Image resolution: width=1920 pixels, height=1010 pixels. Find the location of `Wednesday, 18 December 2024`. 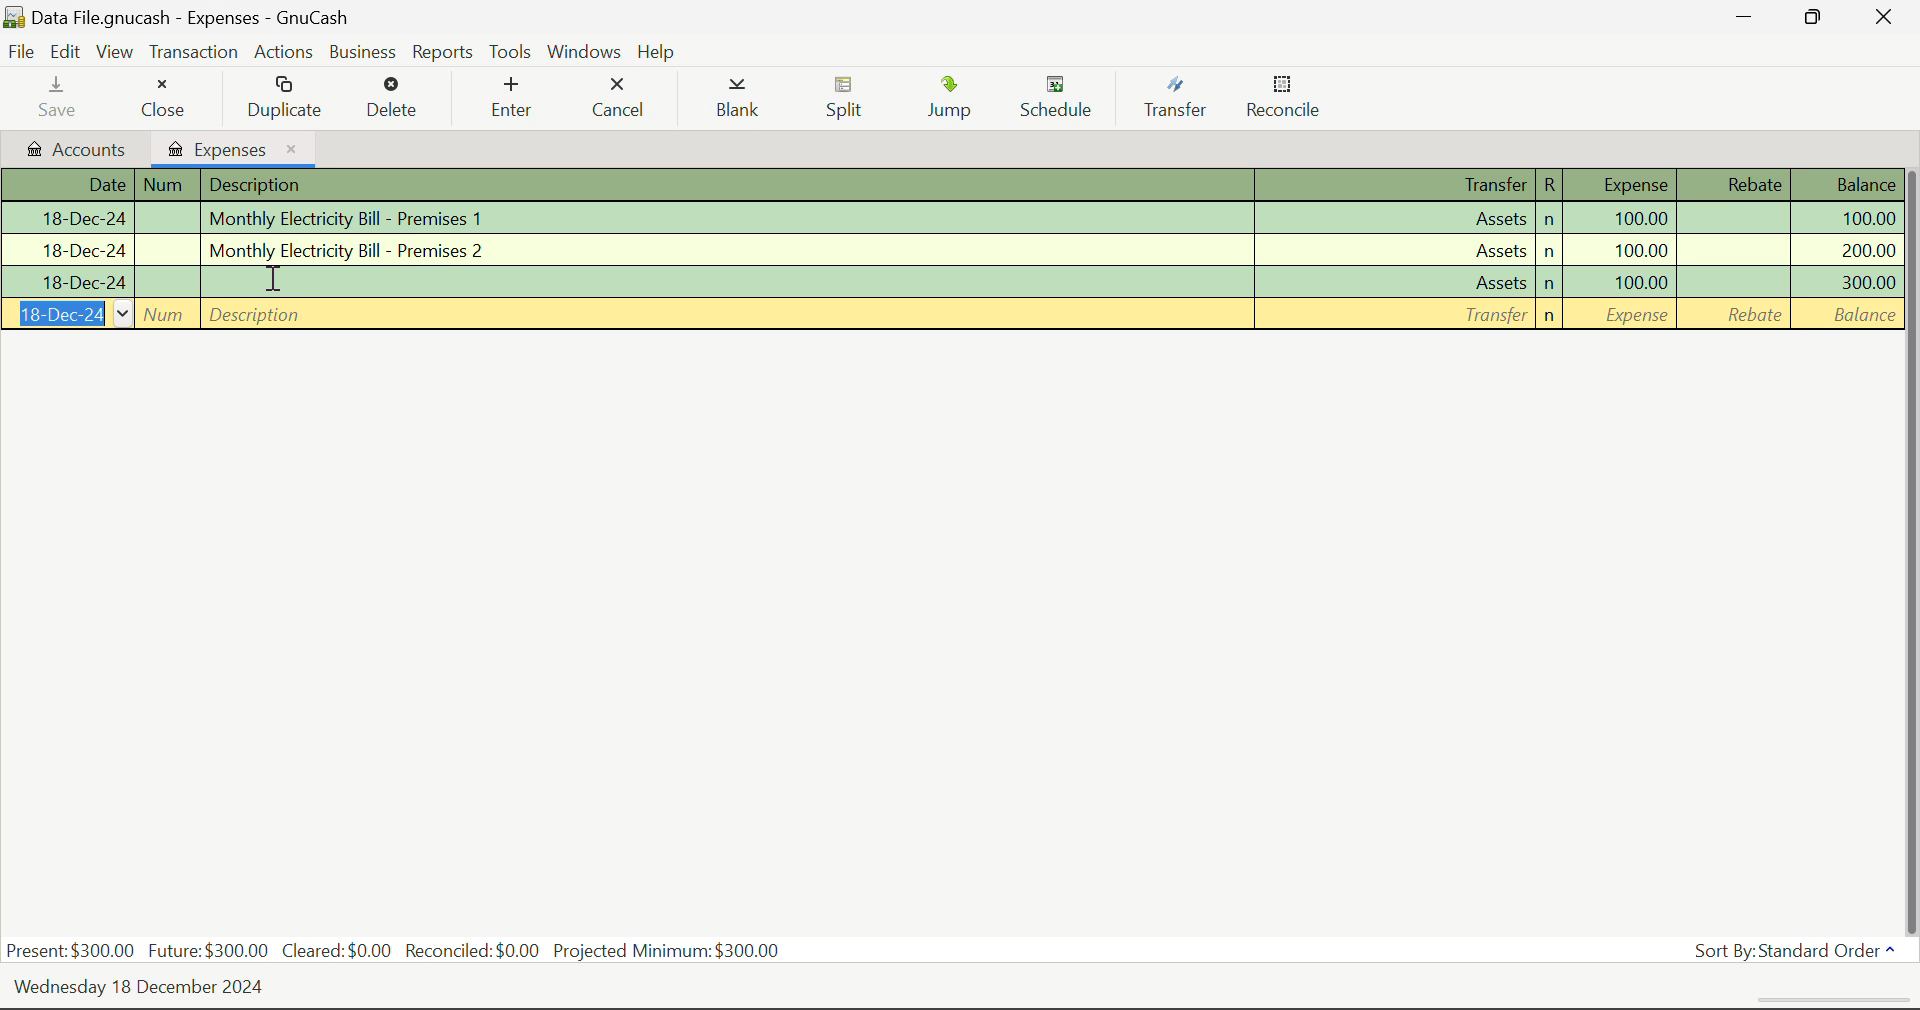

Wednesday, 18 December 2024 is located at coordinates (146, 988).